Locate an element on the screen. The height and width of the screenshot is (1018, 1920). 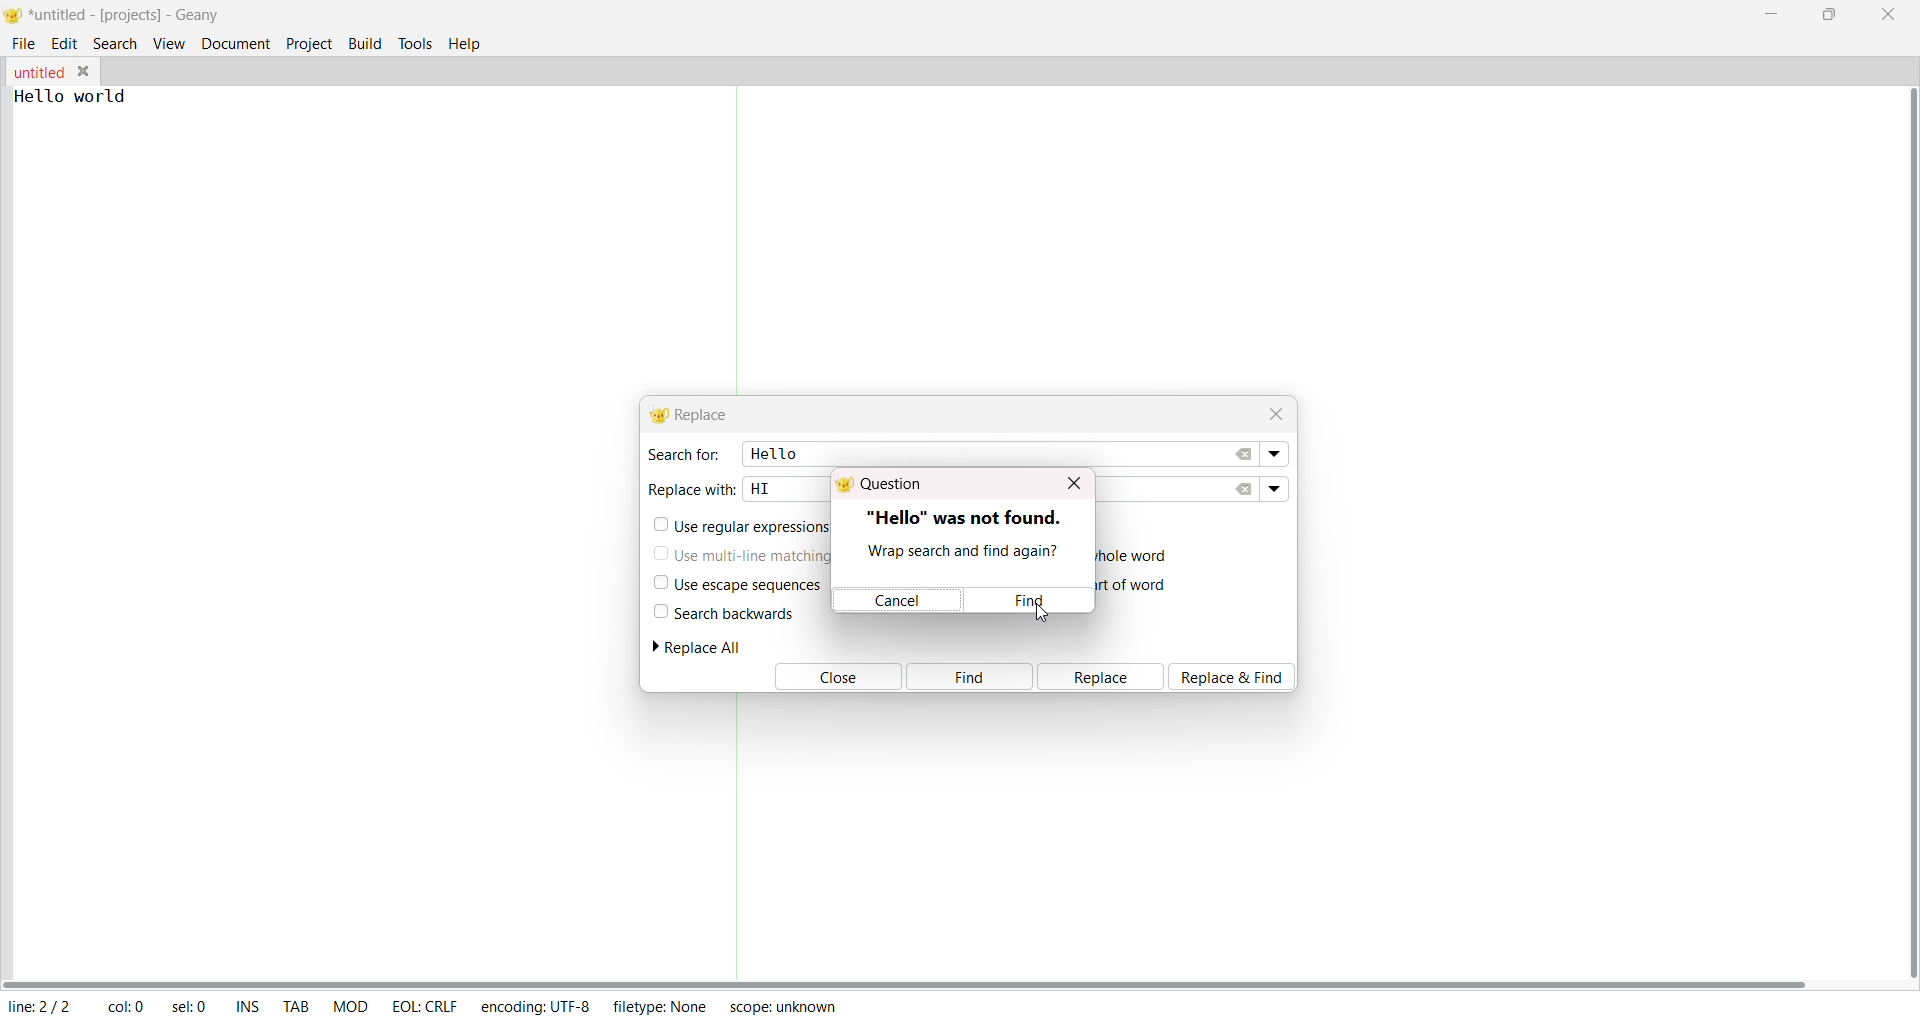
logo is located at coordinates (13, 17).